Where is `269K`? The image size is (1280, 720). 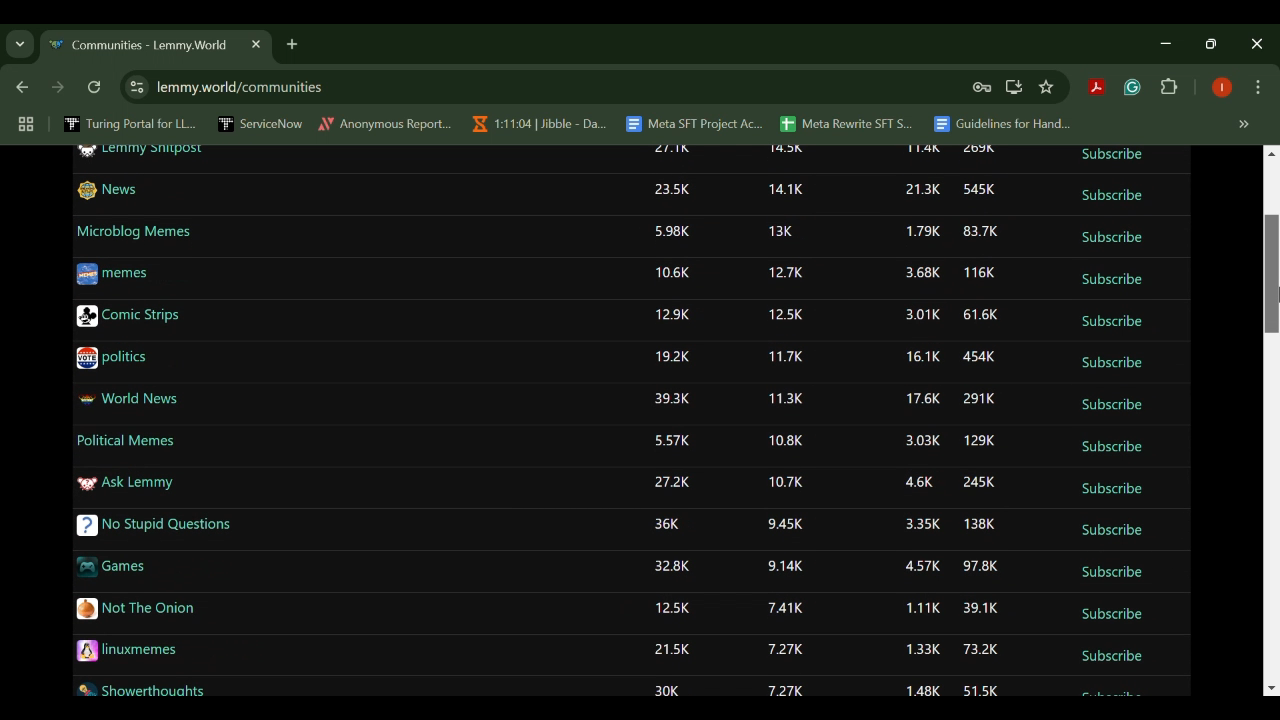
269K is located at coordinates (980, 149).